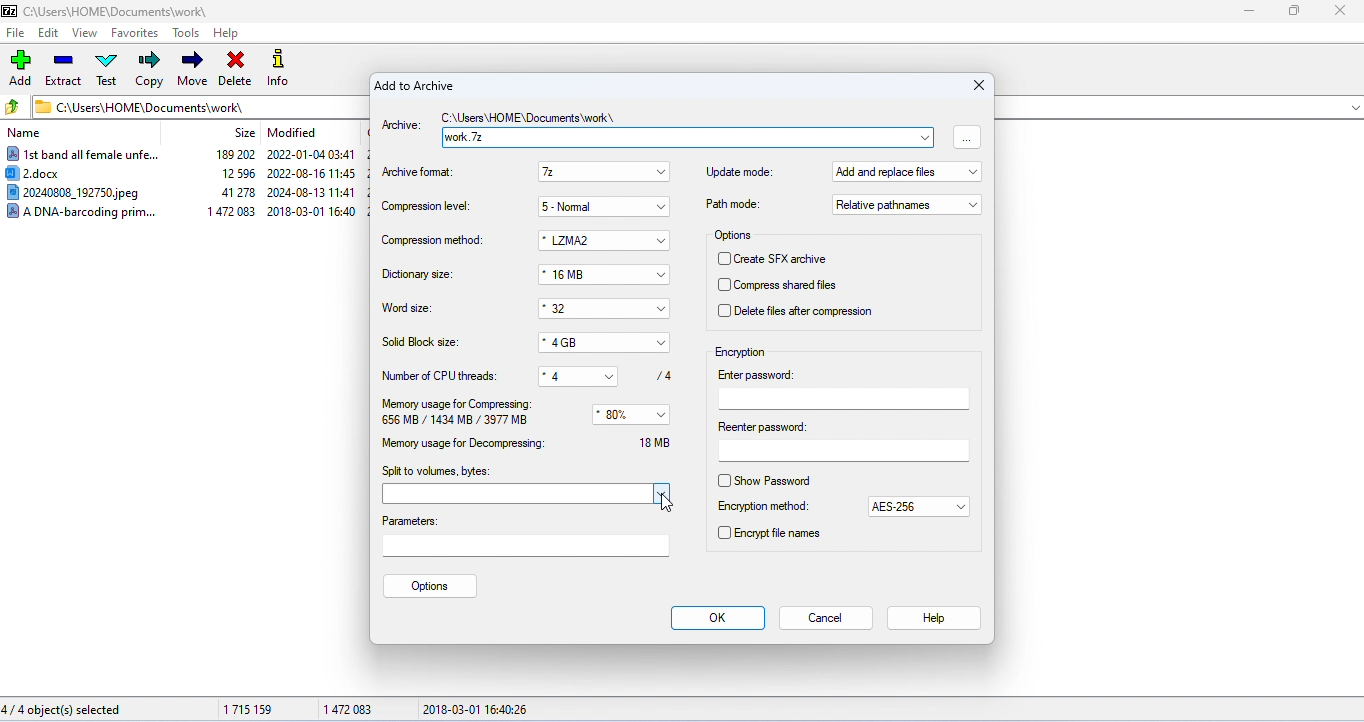 The height and width of the screenshot is (722, 1364). What do you see at coordinates (410, 309) in the screenshot?
I see `word size` at bounding box center [410, 309].